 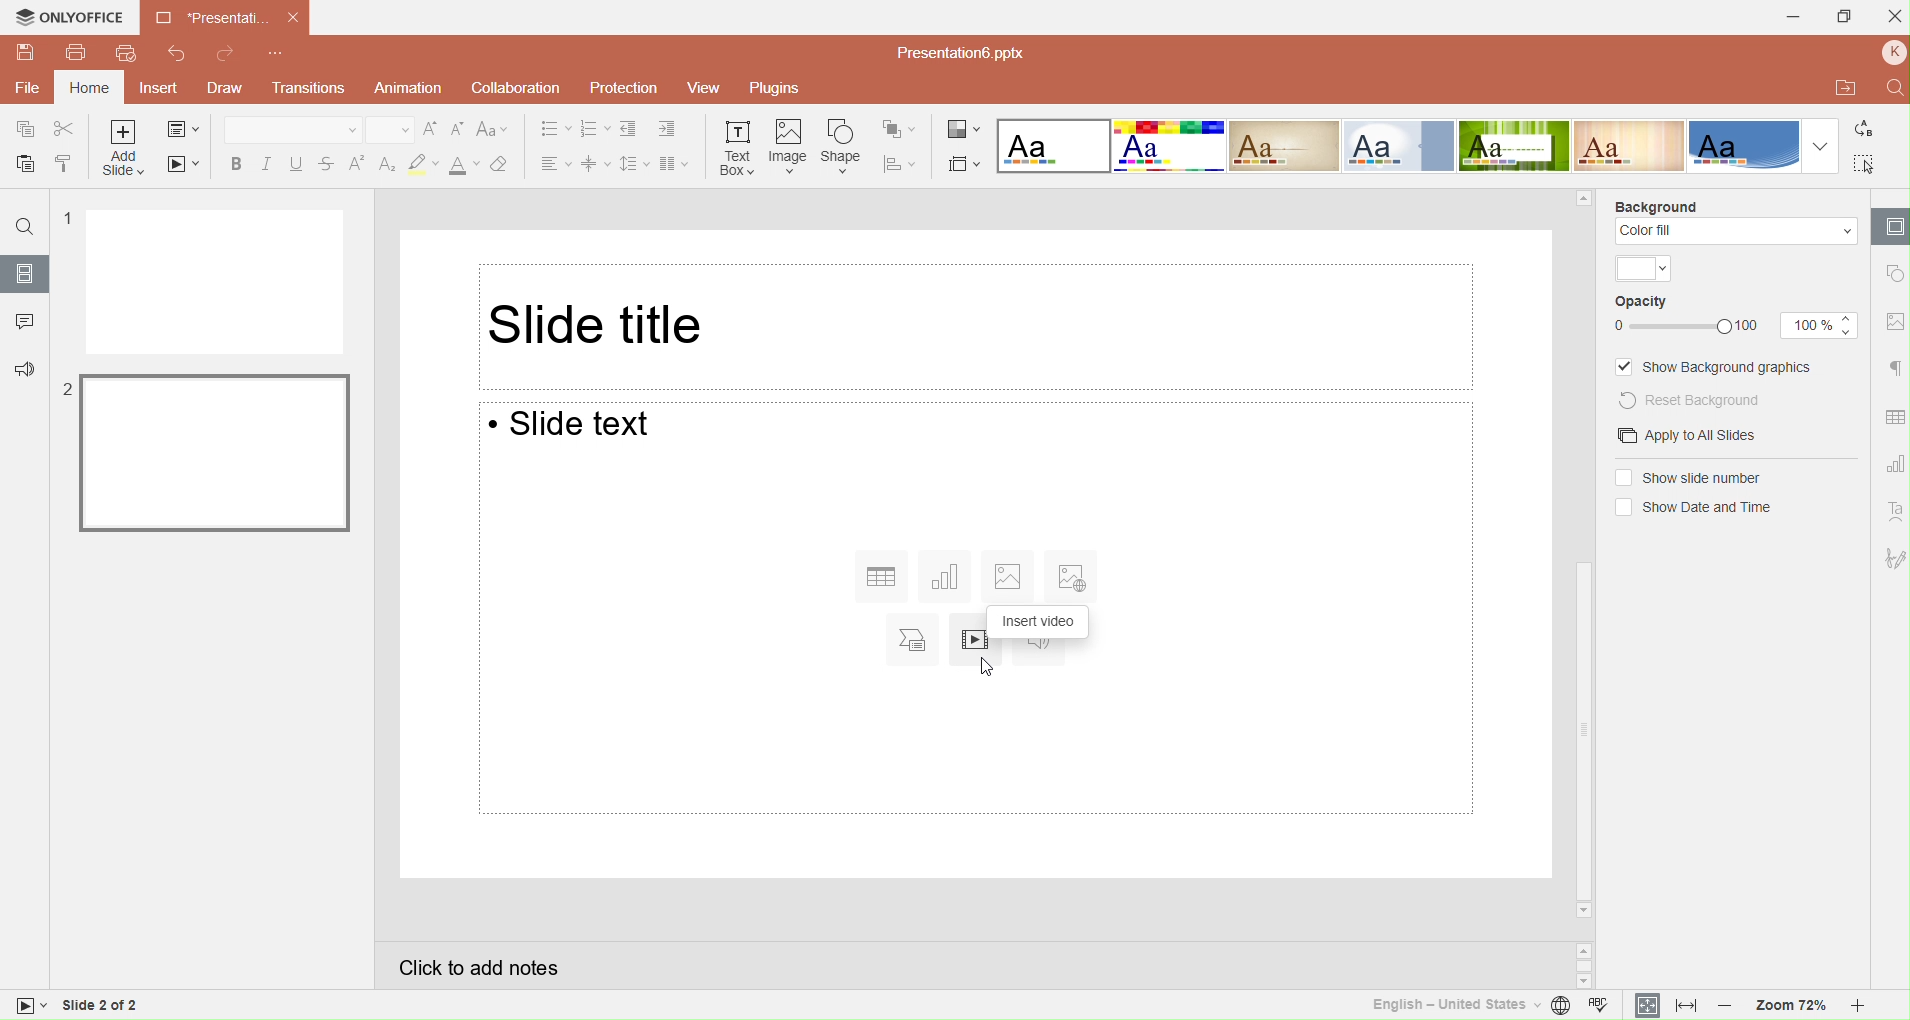 What do you see at coordinates (293, 128) in the screenshot?
I see `Font` at bounding box center [293, 128].